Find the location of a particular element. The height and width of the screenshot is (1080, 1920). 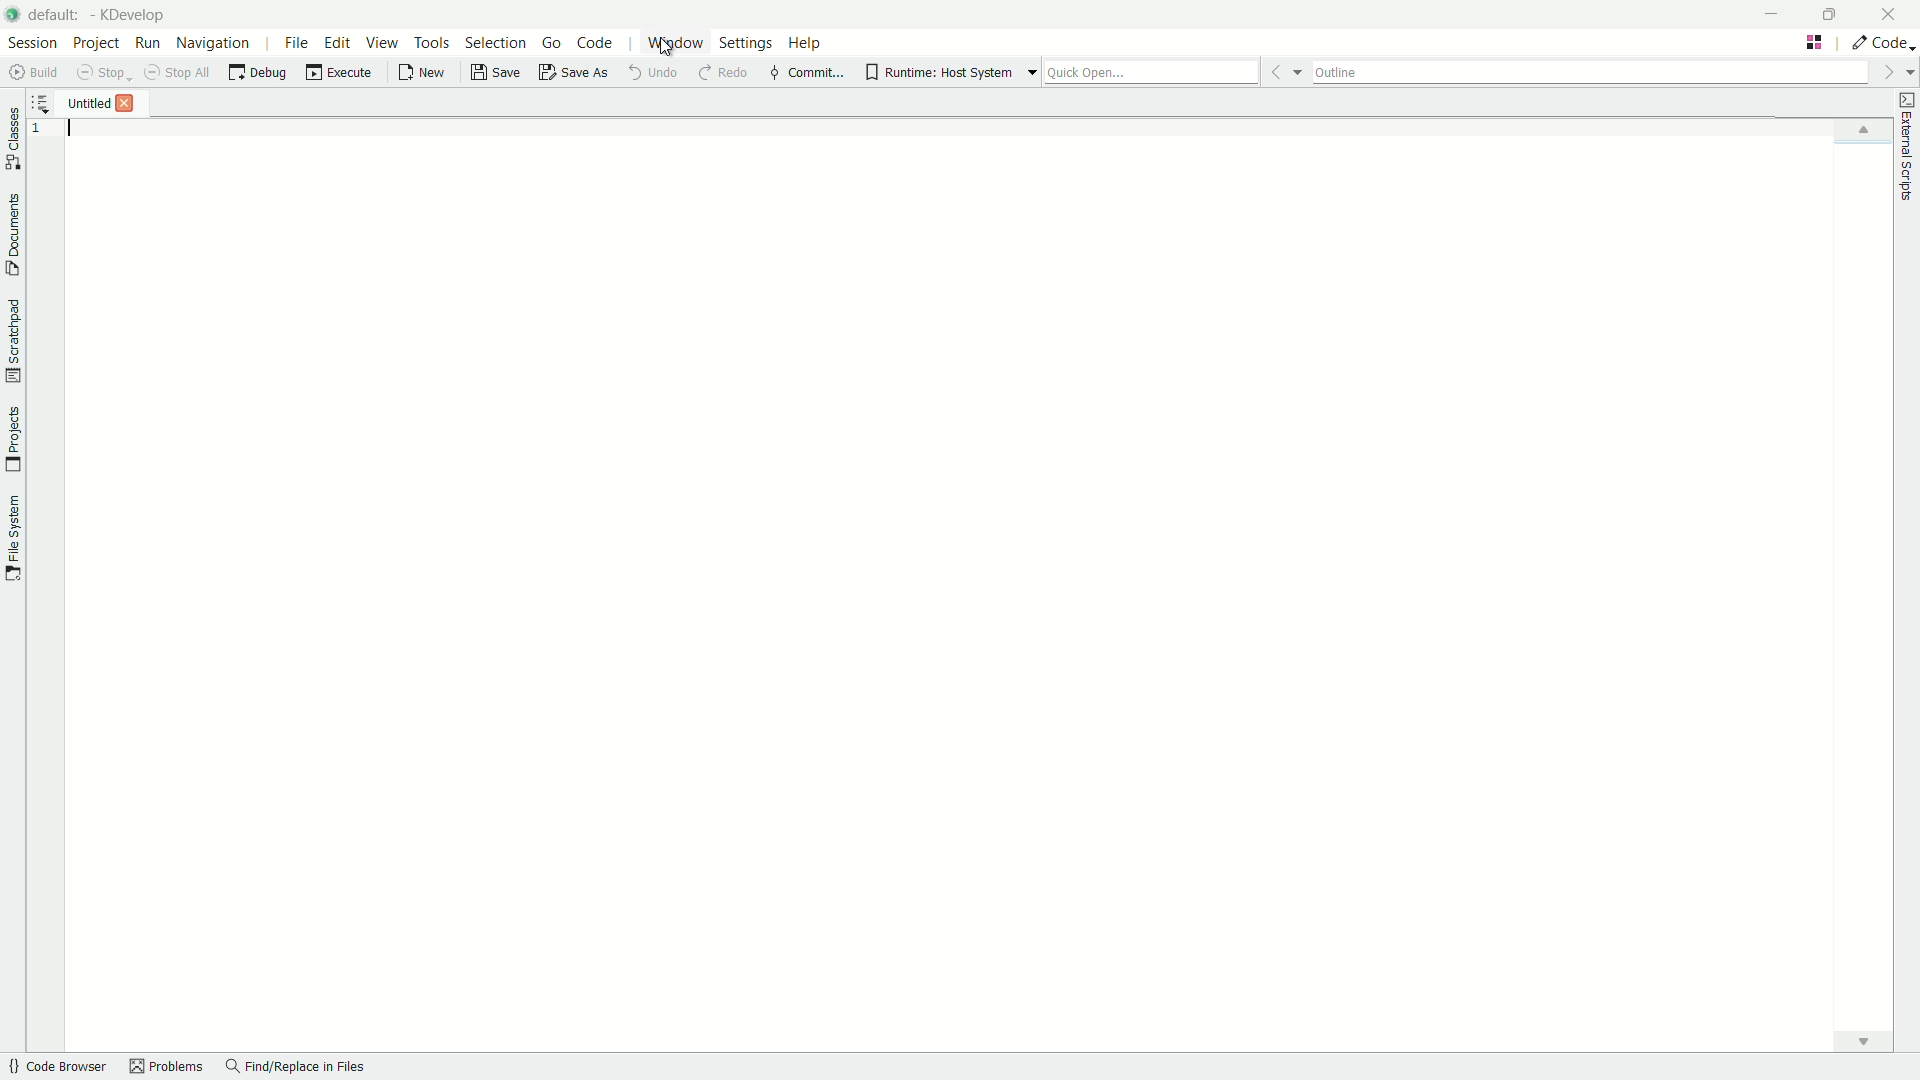

maximize or restore is located at coordinates (1833, 14).